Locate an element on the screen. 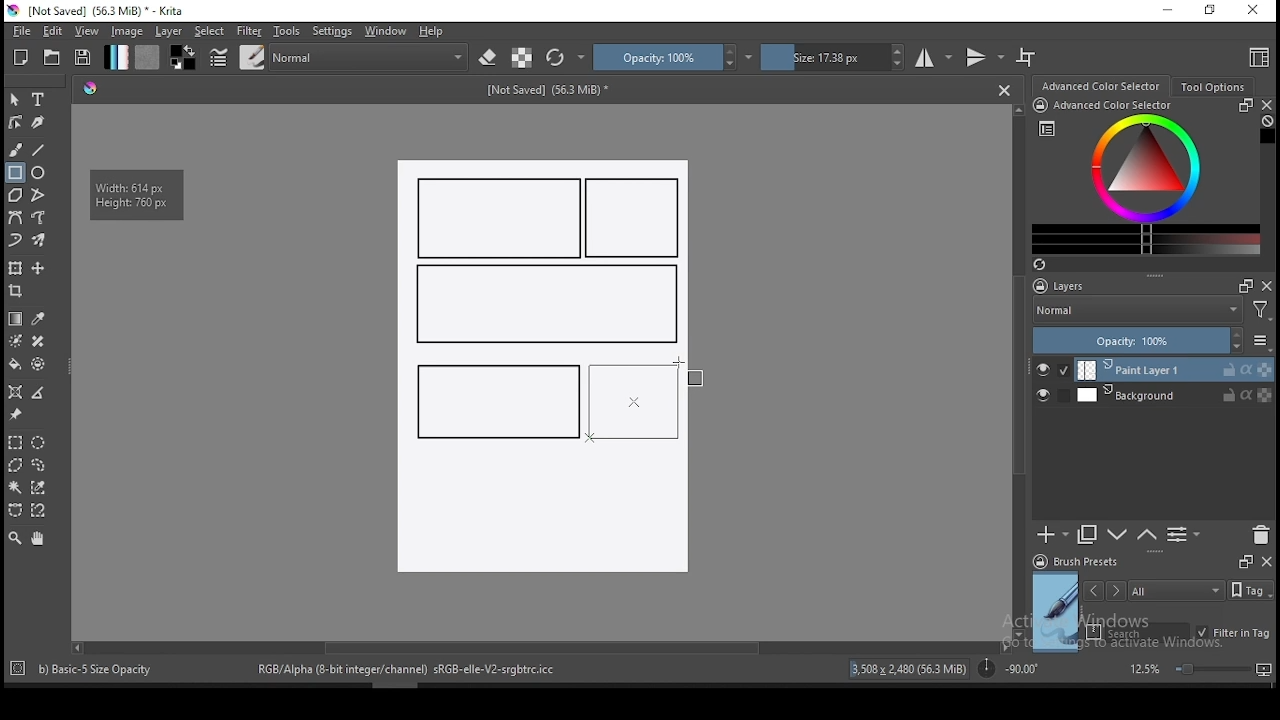 This screenshot has height=720, width=1280. save is located at coordinates (83, 58).